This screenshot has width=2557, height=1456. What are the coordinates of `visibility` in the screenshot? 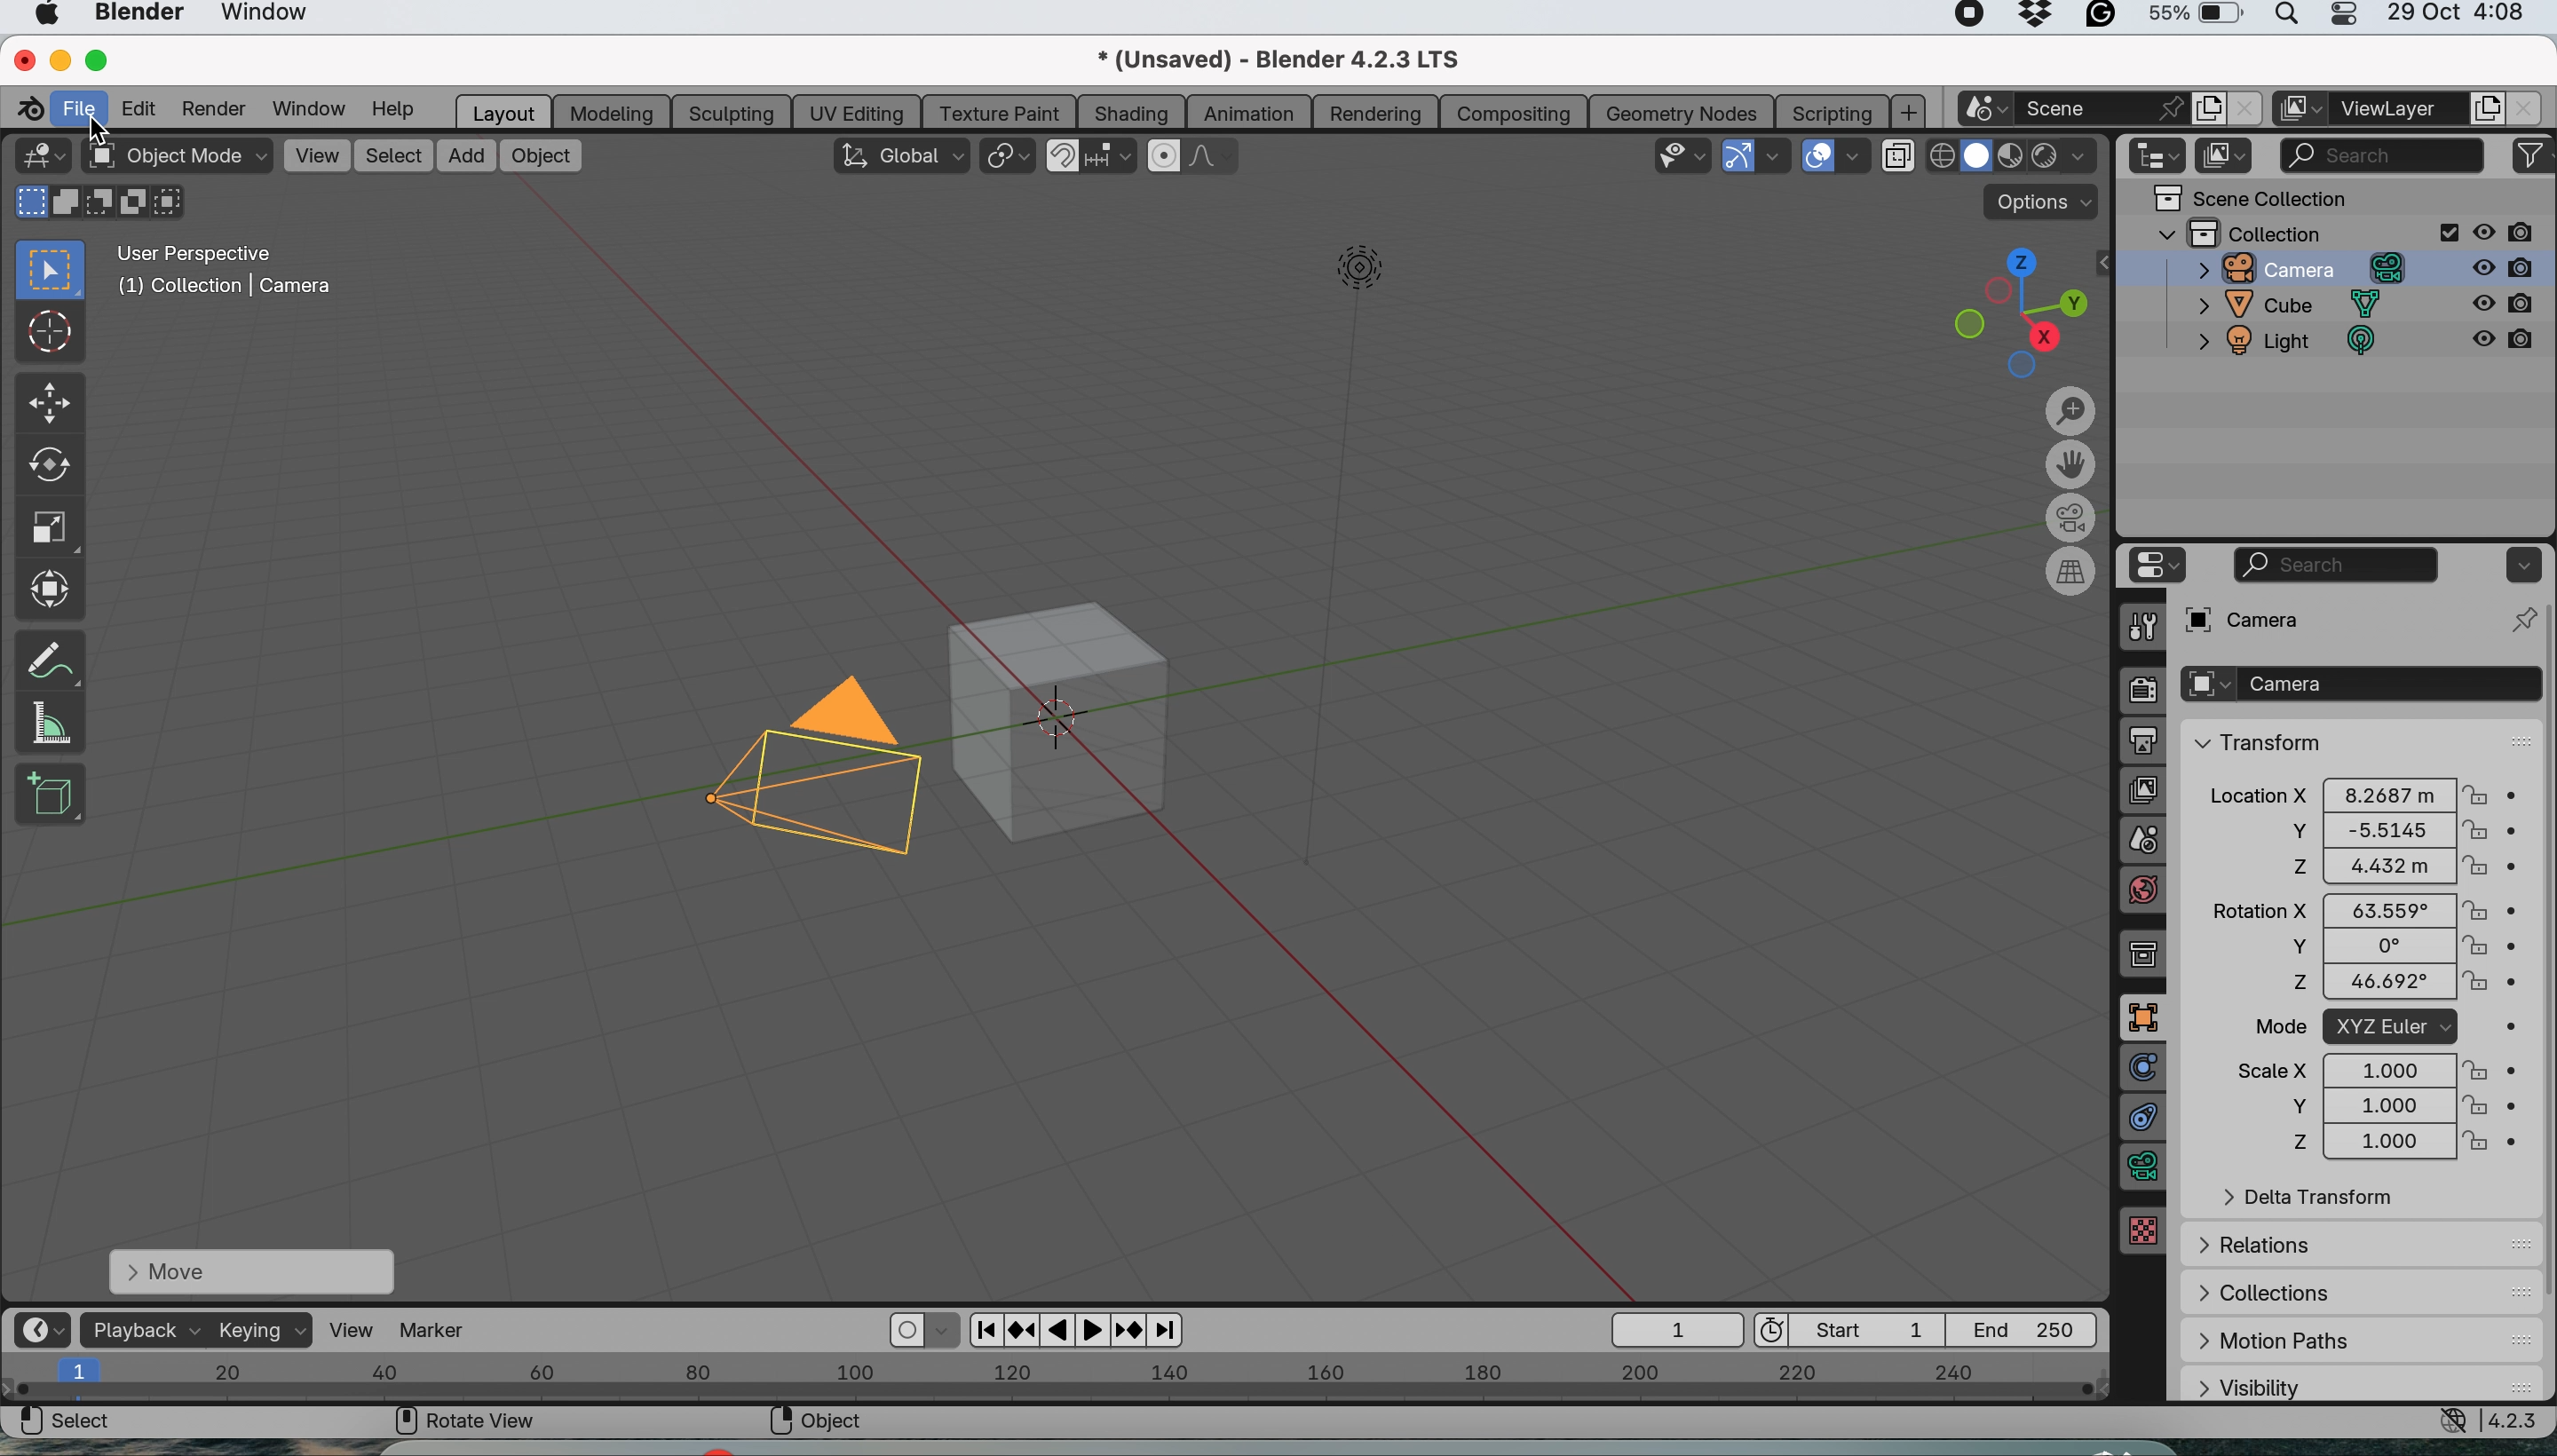 It's located at (2296, 1385).